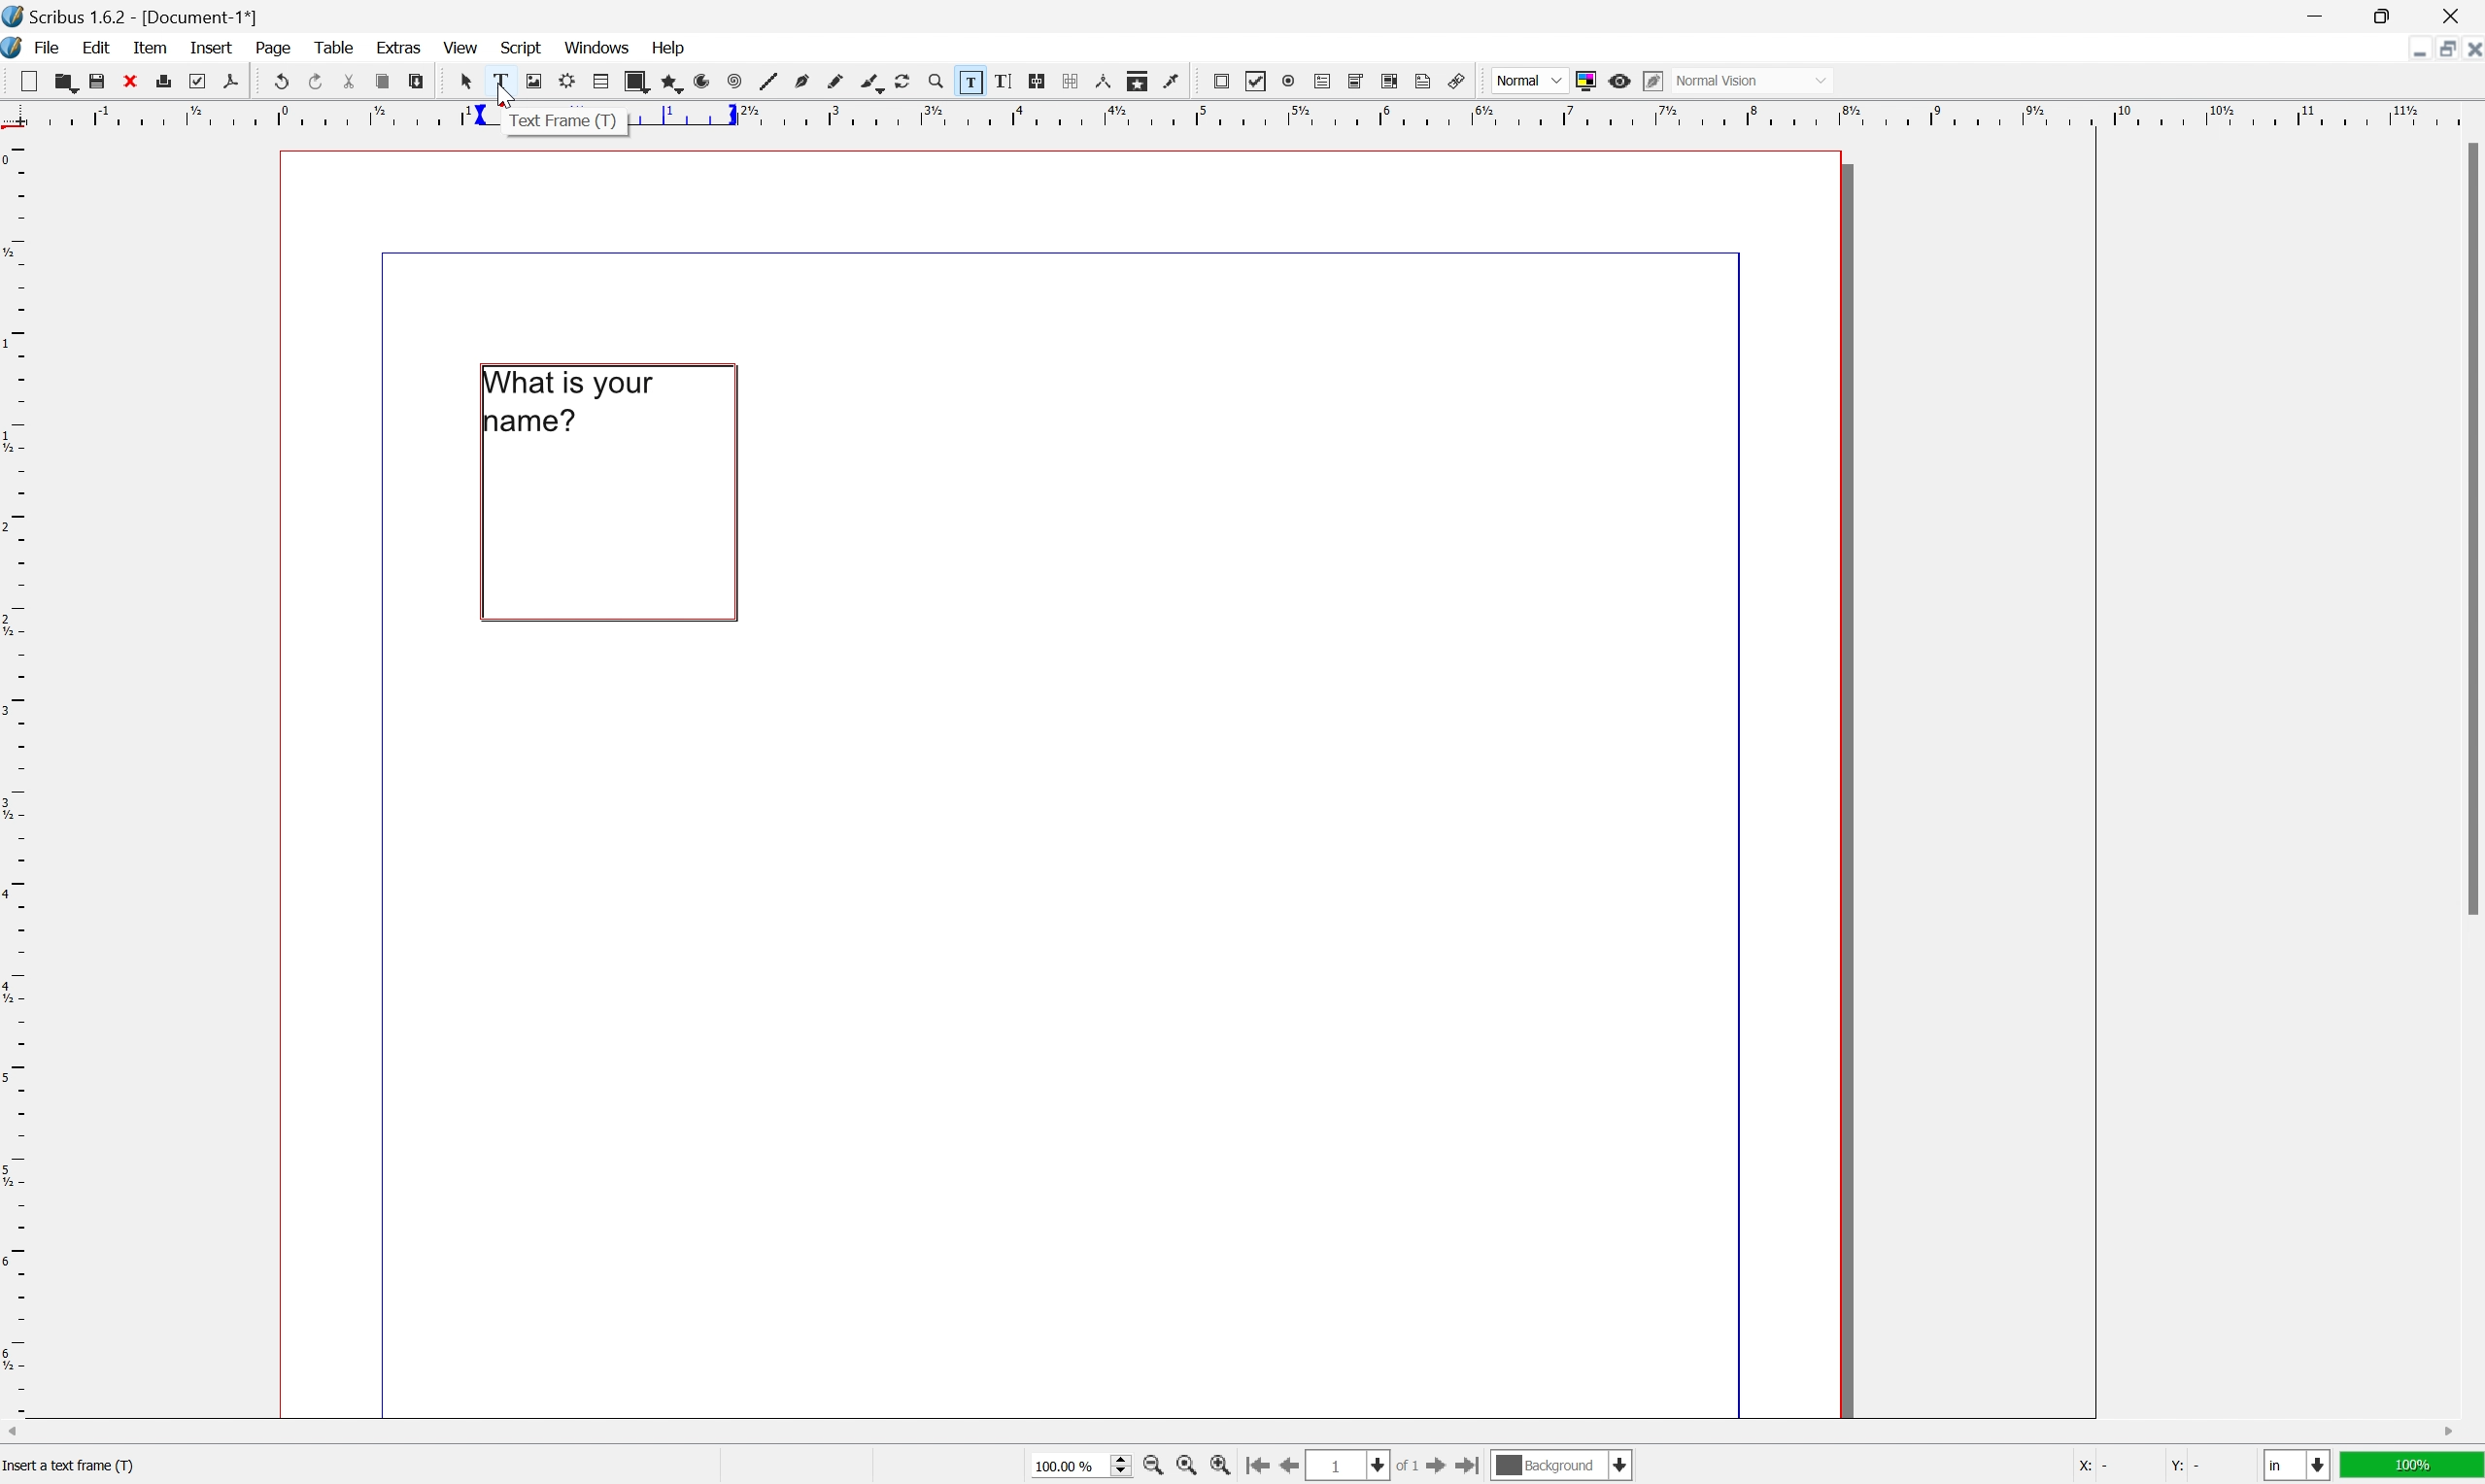 This screenshot has height=1484, width=2485. I want to click on pdf combo box, so click(1355, 80).